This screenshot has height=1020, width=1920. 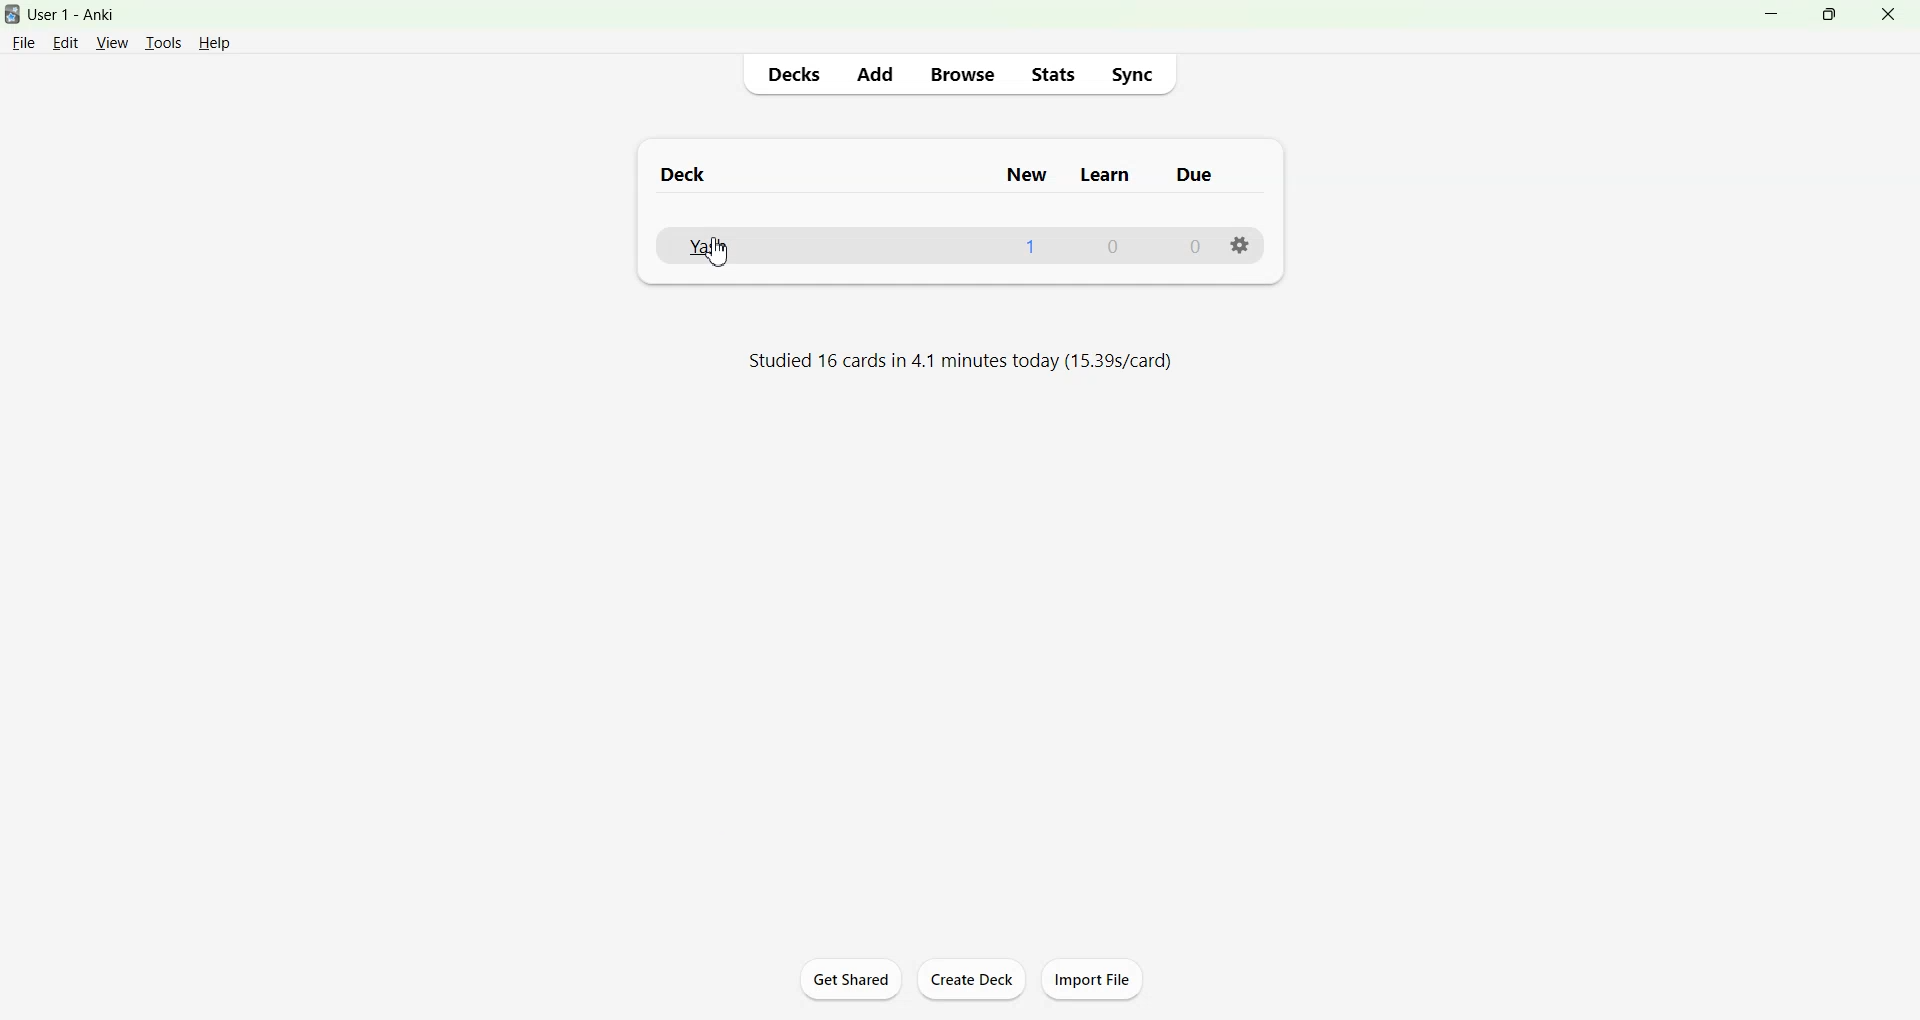 What do you see at coordinates (1111, 245) in the screenshot?
I see `1 0 0` at bounding box center [1111, 245].